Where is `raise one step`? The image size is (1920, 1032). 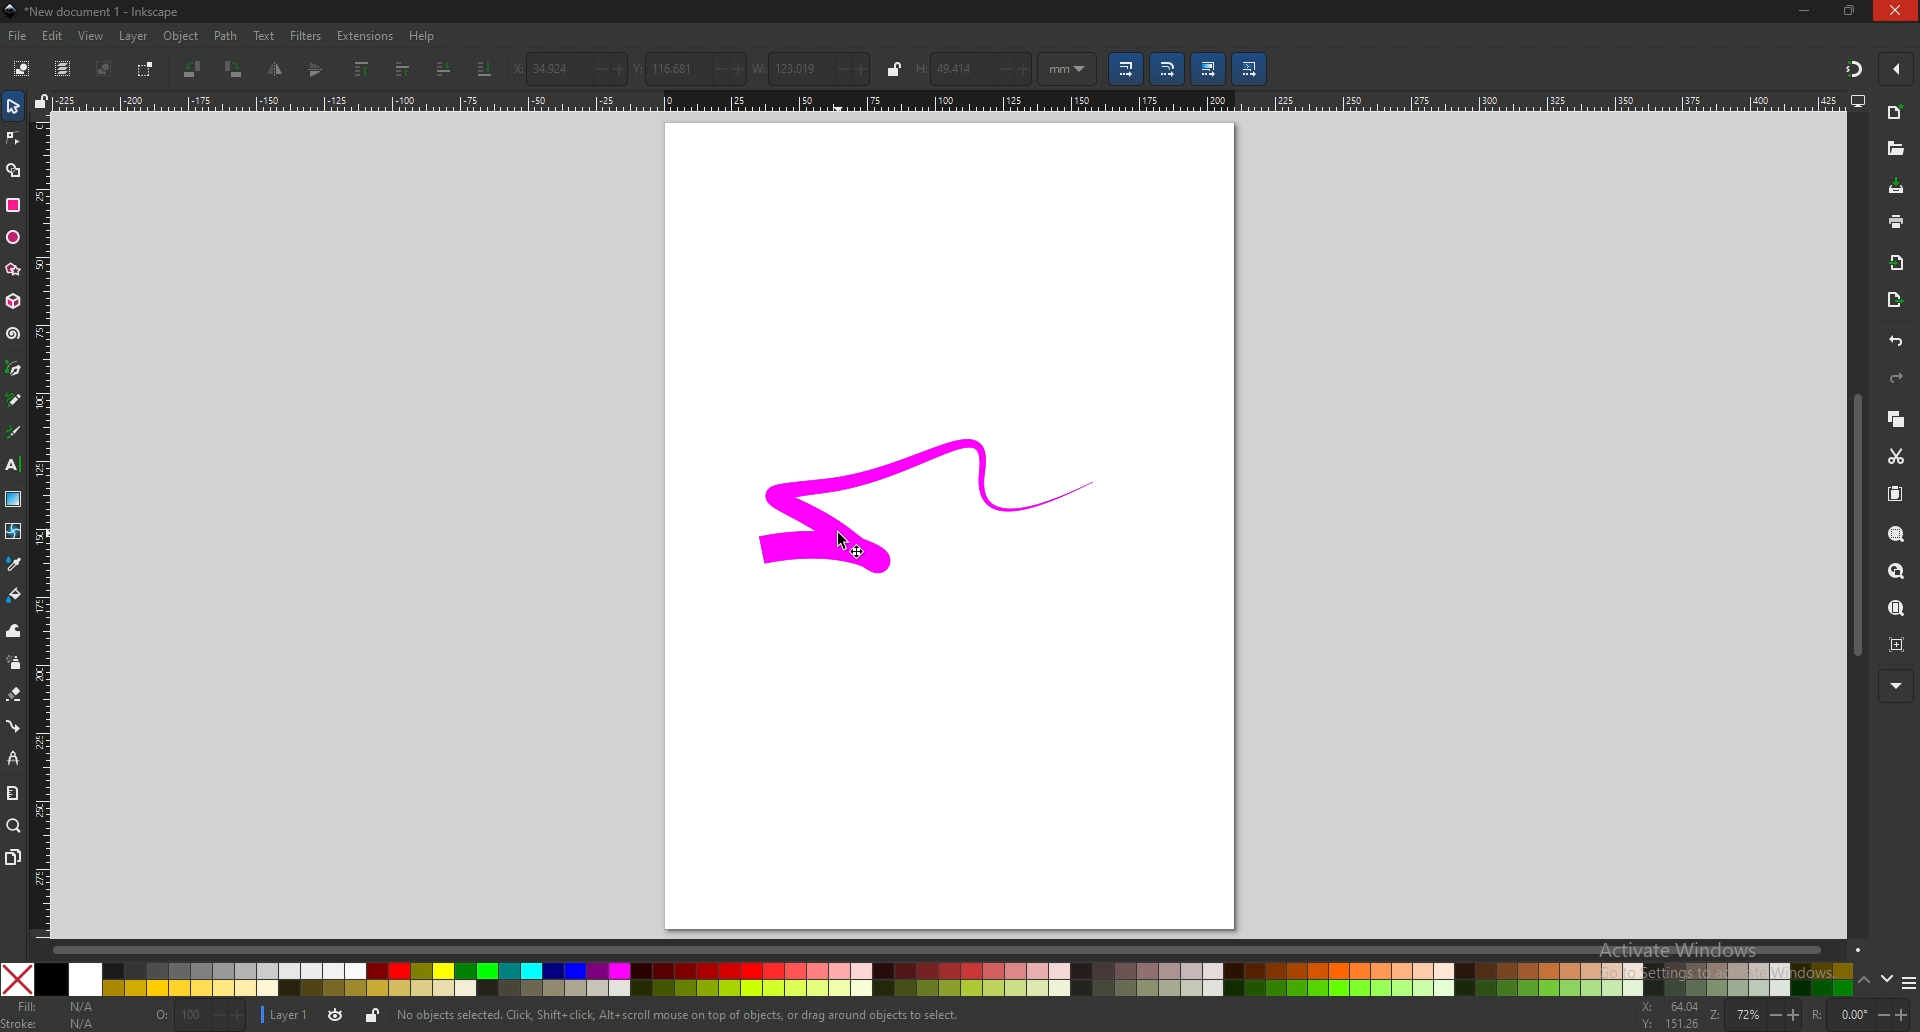
raise one step is located at coordinates (402, 70).